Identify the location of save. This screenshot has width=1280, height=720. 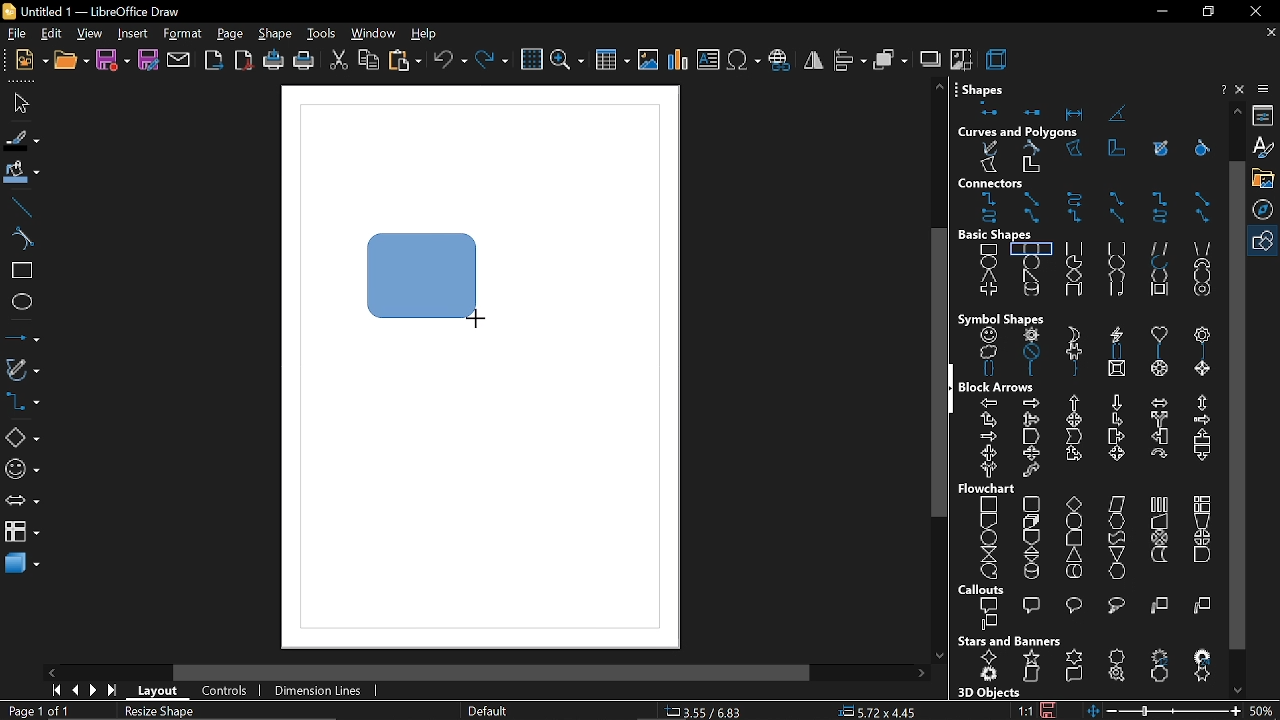
(112, 61).